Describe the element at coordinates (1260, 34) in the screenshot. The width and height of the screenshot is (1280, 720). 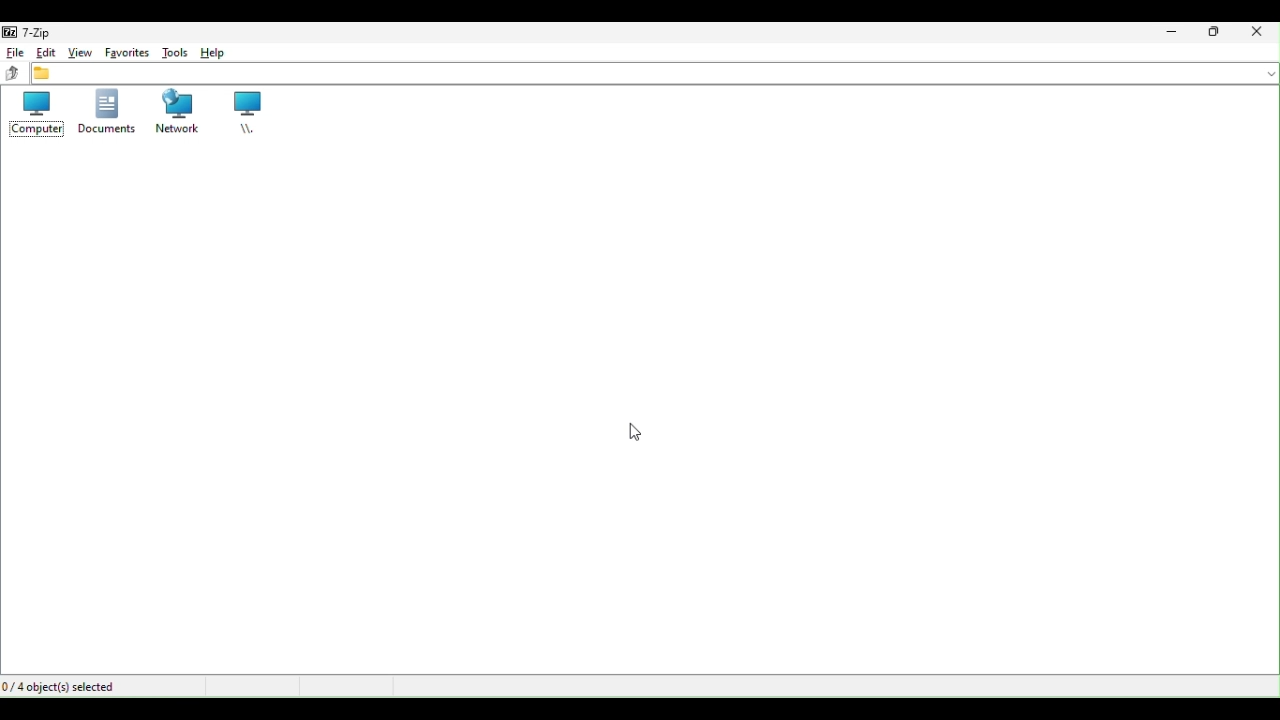
I see `Close` at that location.